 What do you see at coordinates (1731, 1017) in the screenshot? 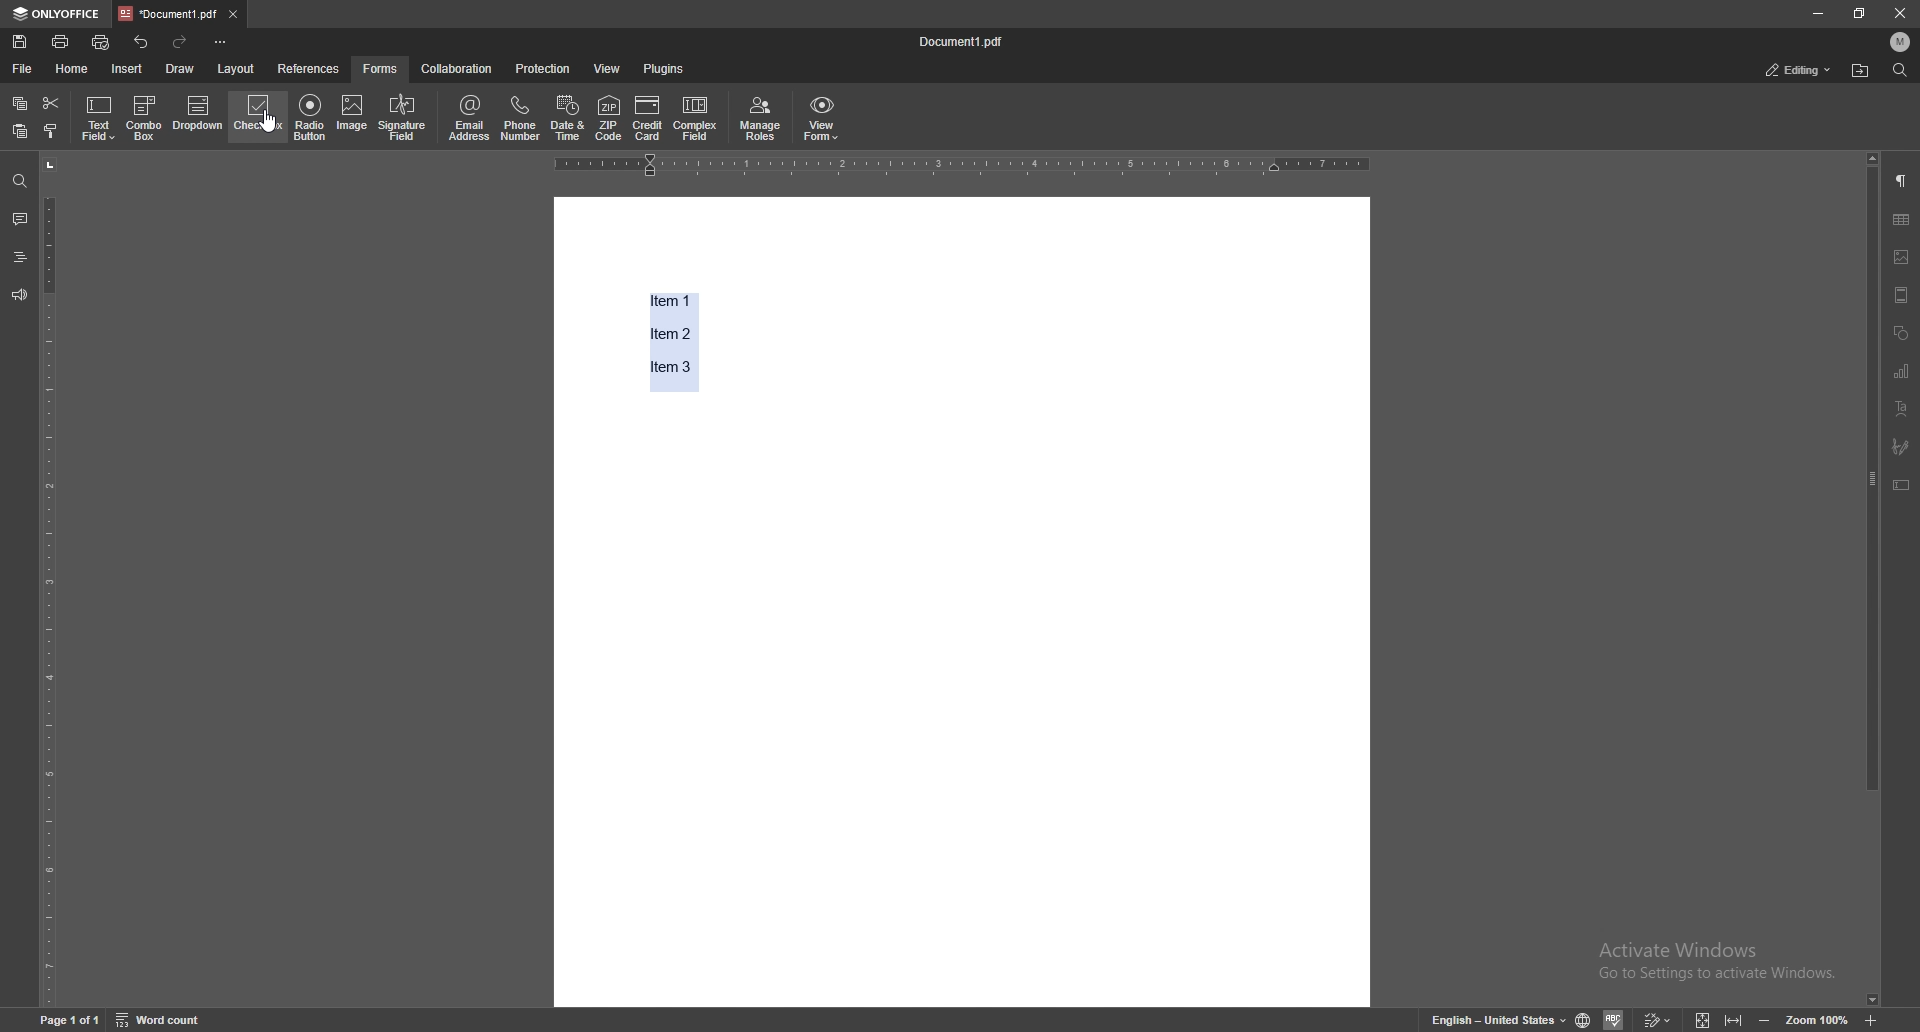
I see `fit to width` at bounding box center [1731, 1017].